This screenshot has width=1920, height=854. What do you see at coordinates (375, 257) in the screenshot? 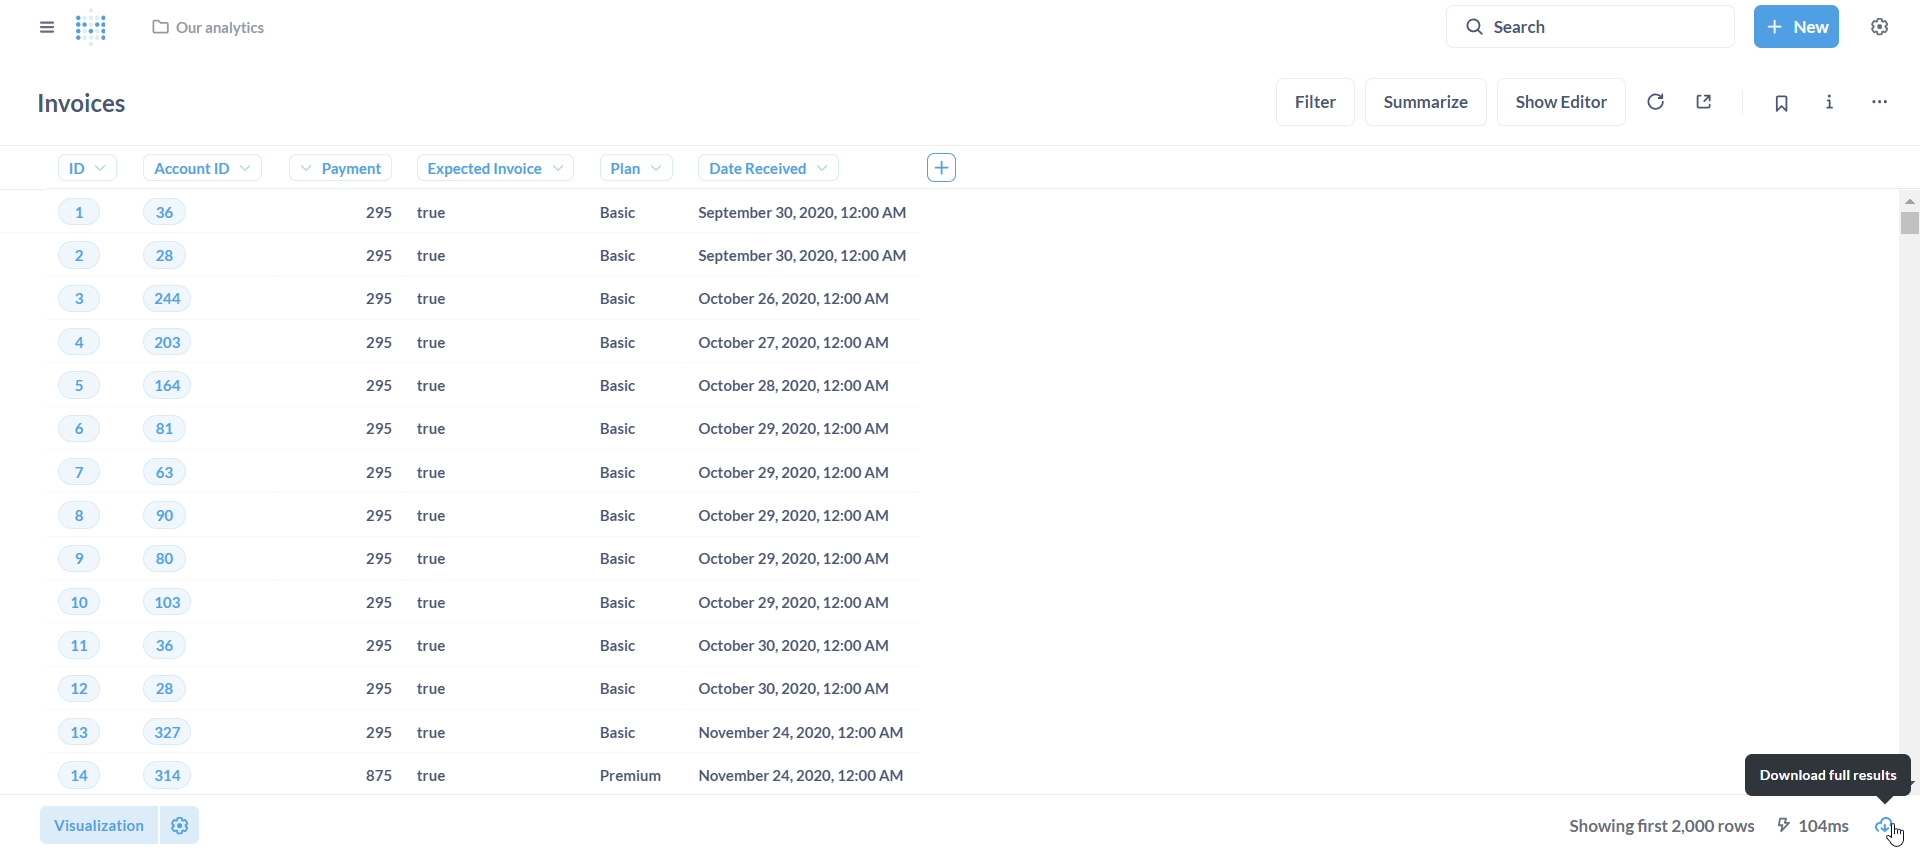
I see `295` at bounding box center [375, 257].